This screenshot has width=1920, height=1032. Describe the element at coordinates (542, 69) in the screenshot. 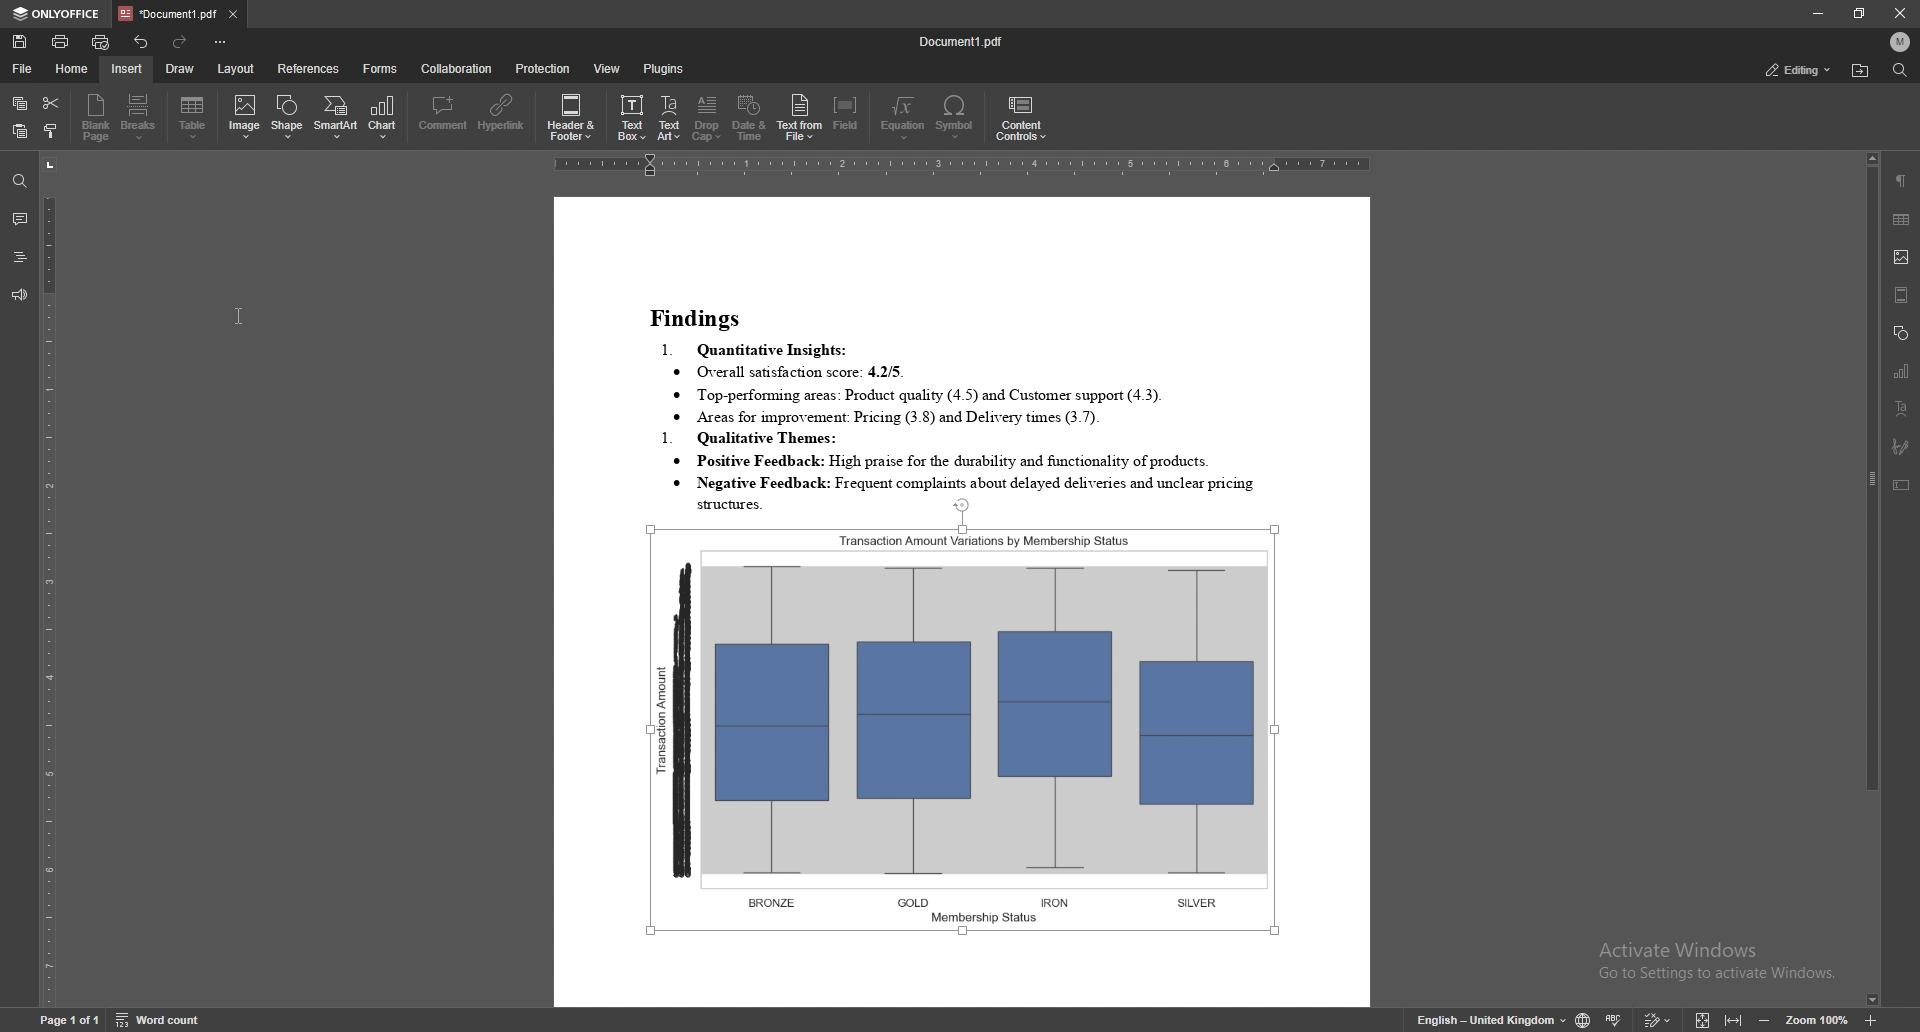

I see `protection` at that location.